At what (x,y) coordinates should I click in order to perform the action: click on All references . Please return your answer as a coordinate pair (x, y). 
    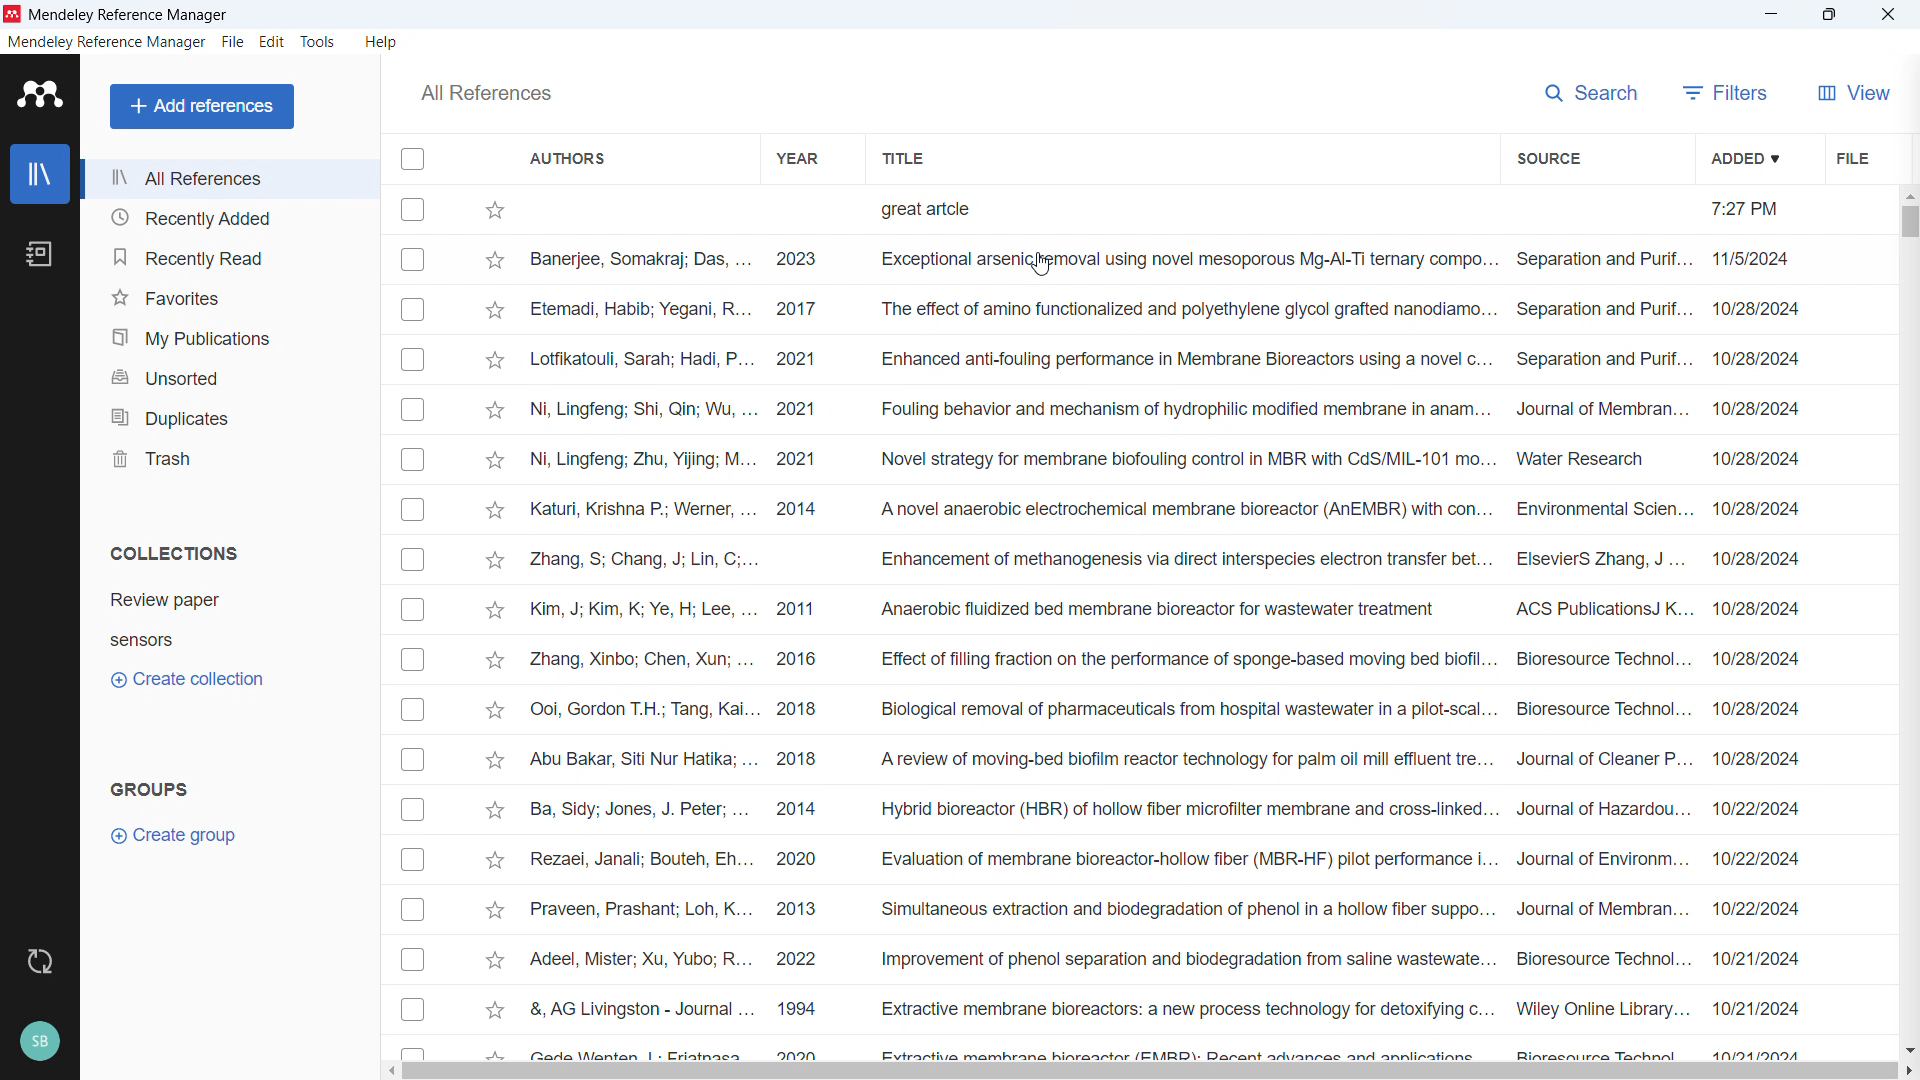
    Looking at the image, I should click on (485, 93).